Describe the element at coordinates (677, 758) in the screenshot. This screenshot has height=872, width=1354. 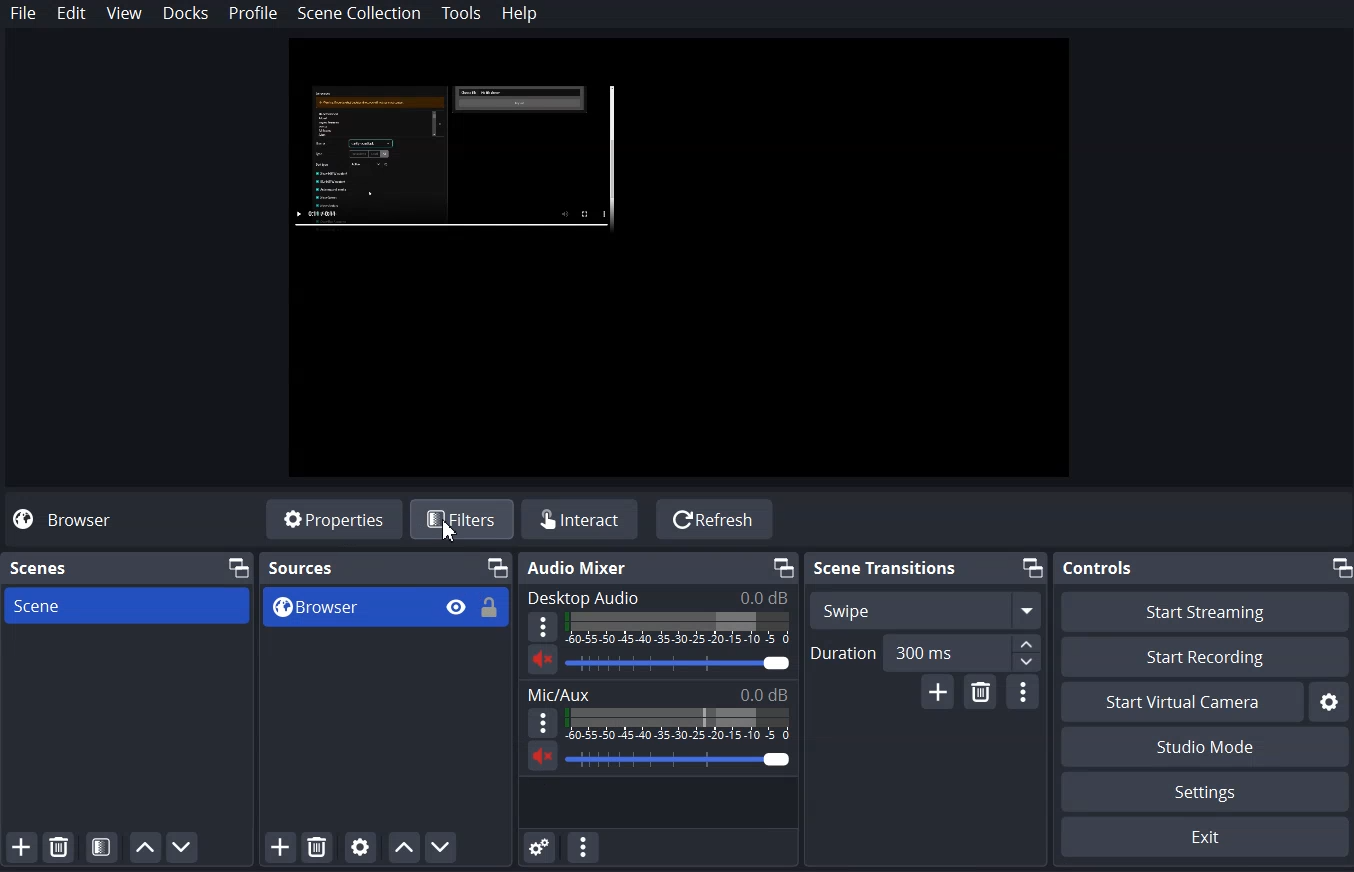
I see `Volume Adjuster` at that location.